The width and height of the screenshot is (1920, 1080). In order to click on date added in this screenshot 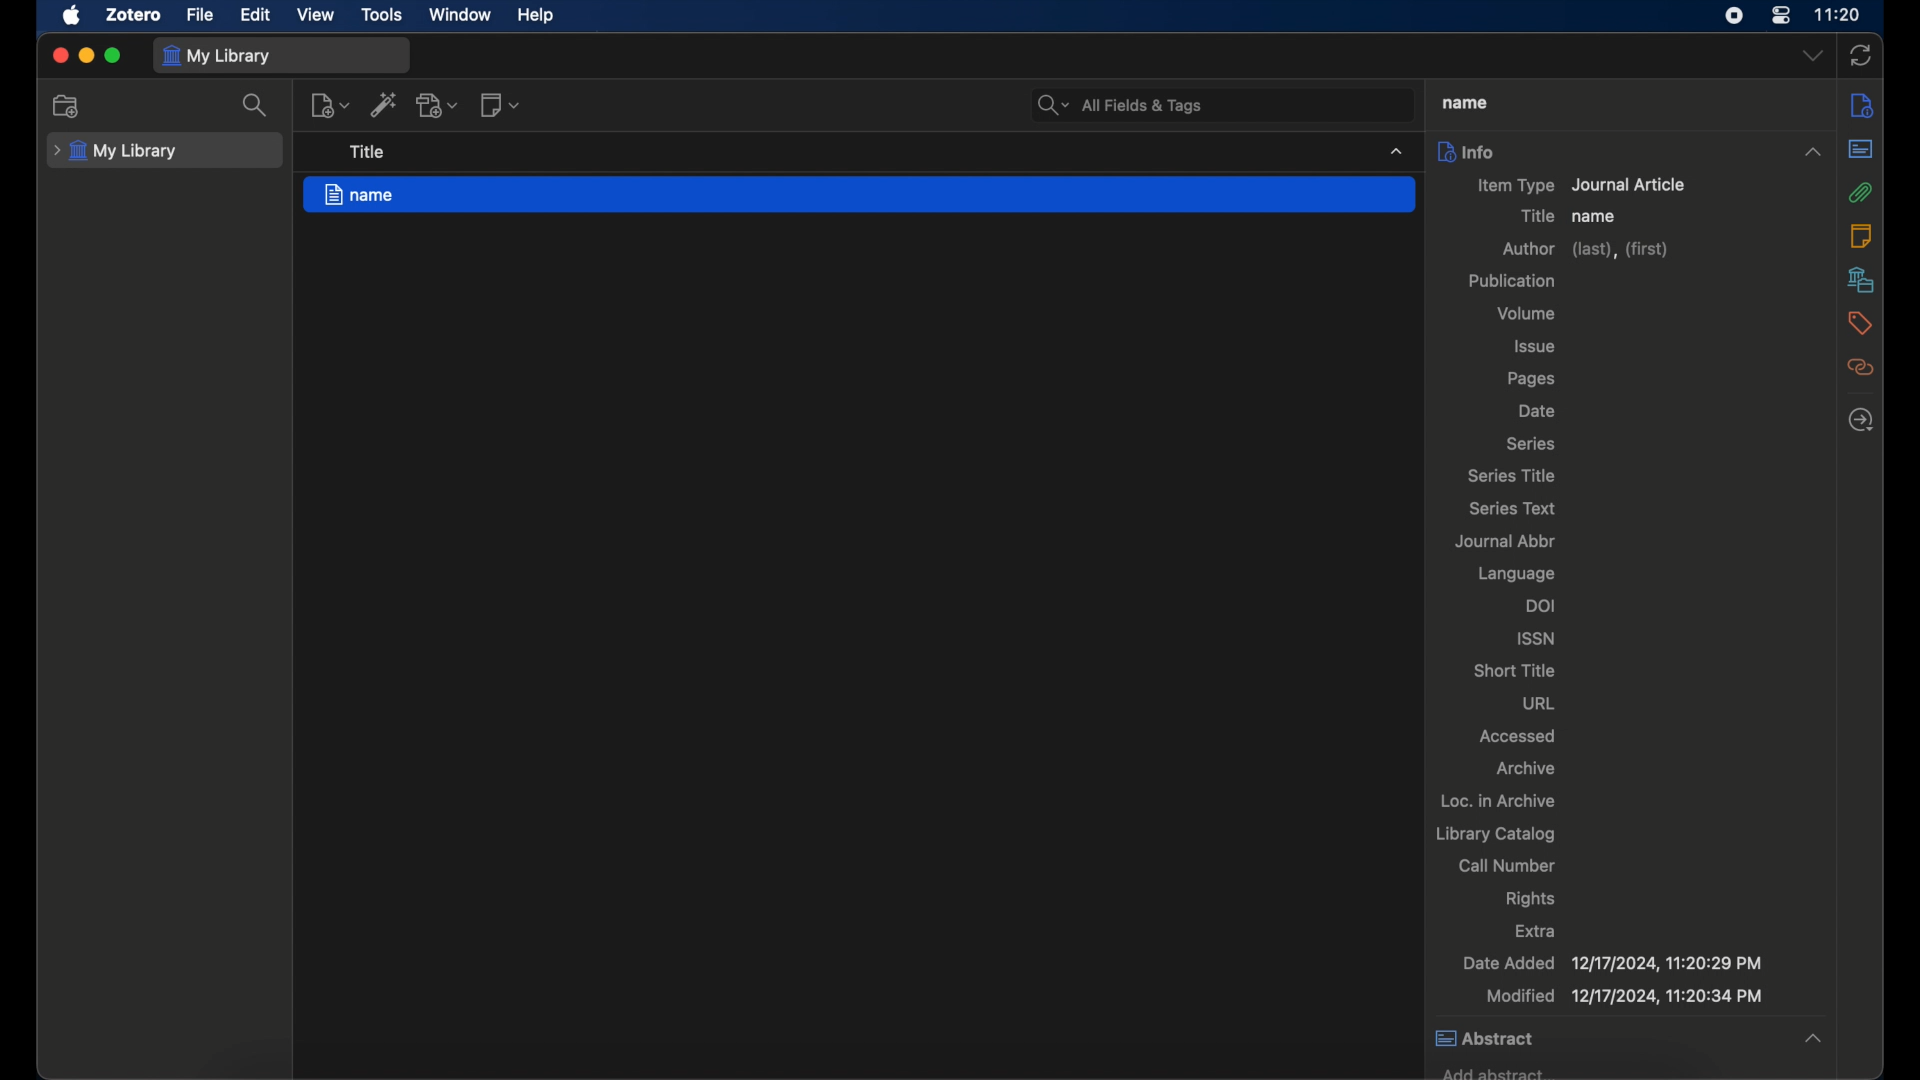, I will do `click(1613, 962)`.